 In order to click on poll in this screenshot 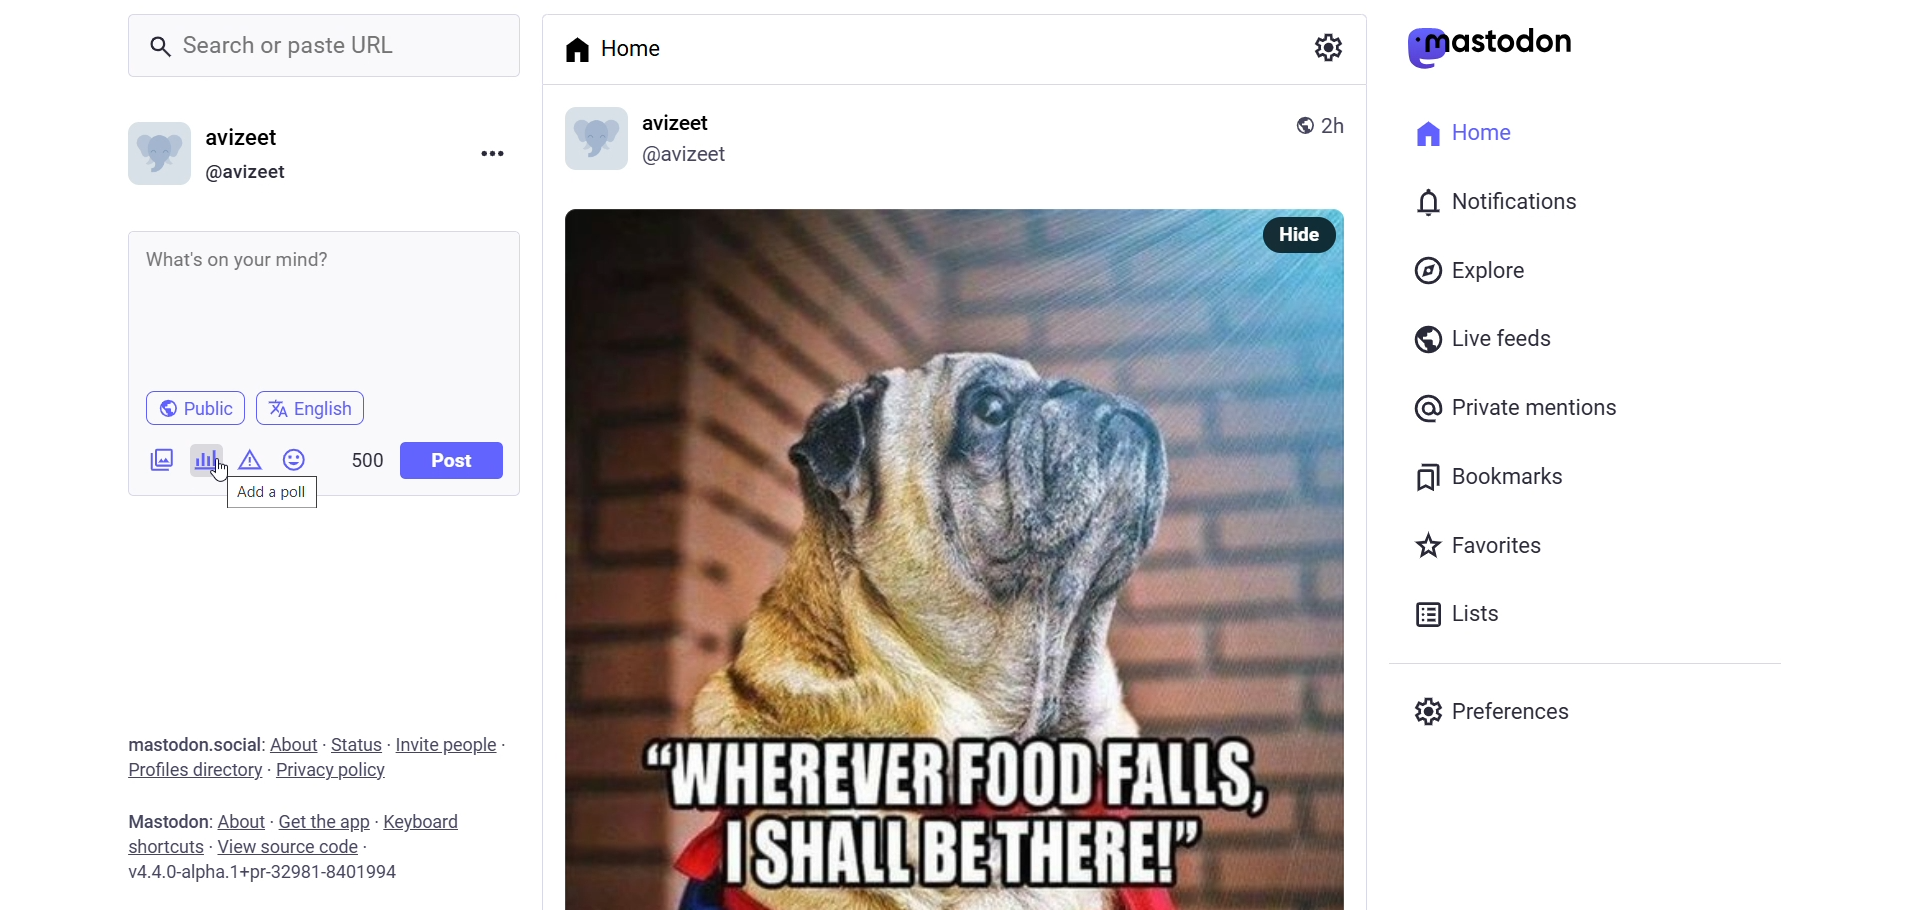, I will do `click(209, 460)`.